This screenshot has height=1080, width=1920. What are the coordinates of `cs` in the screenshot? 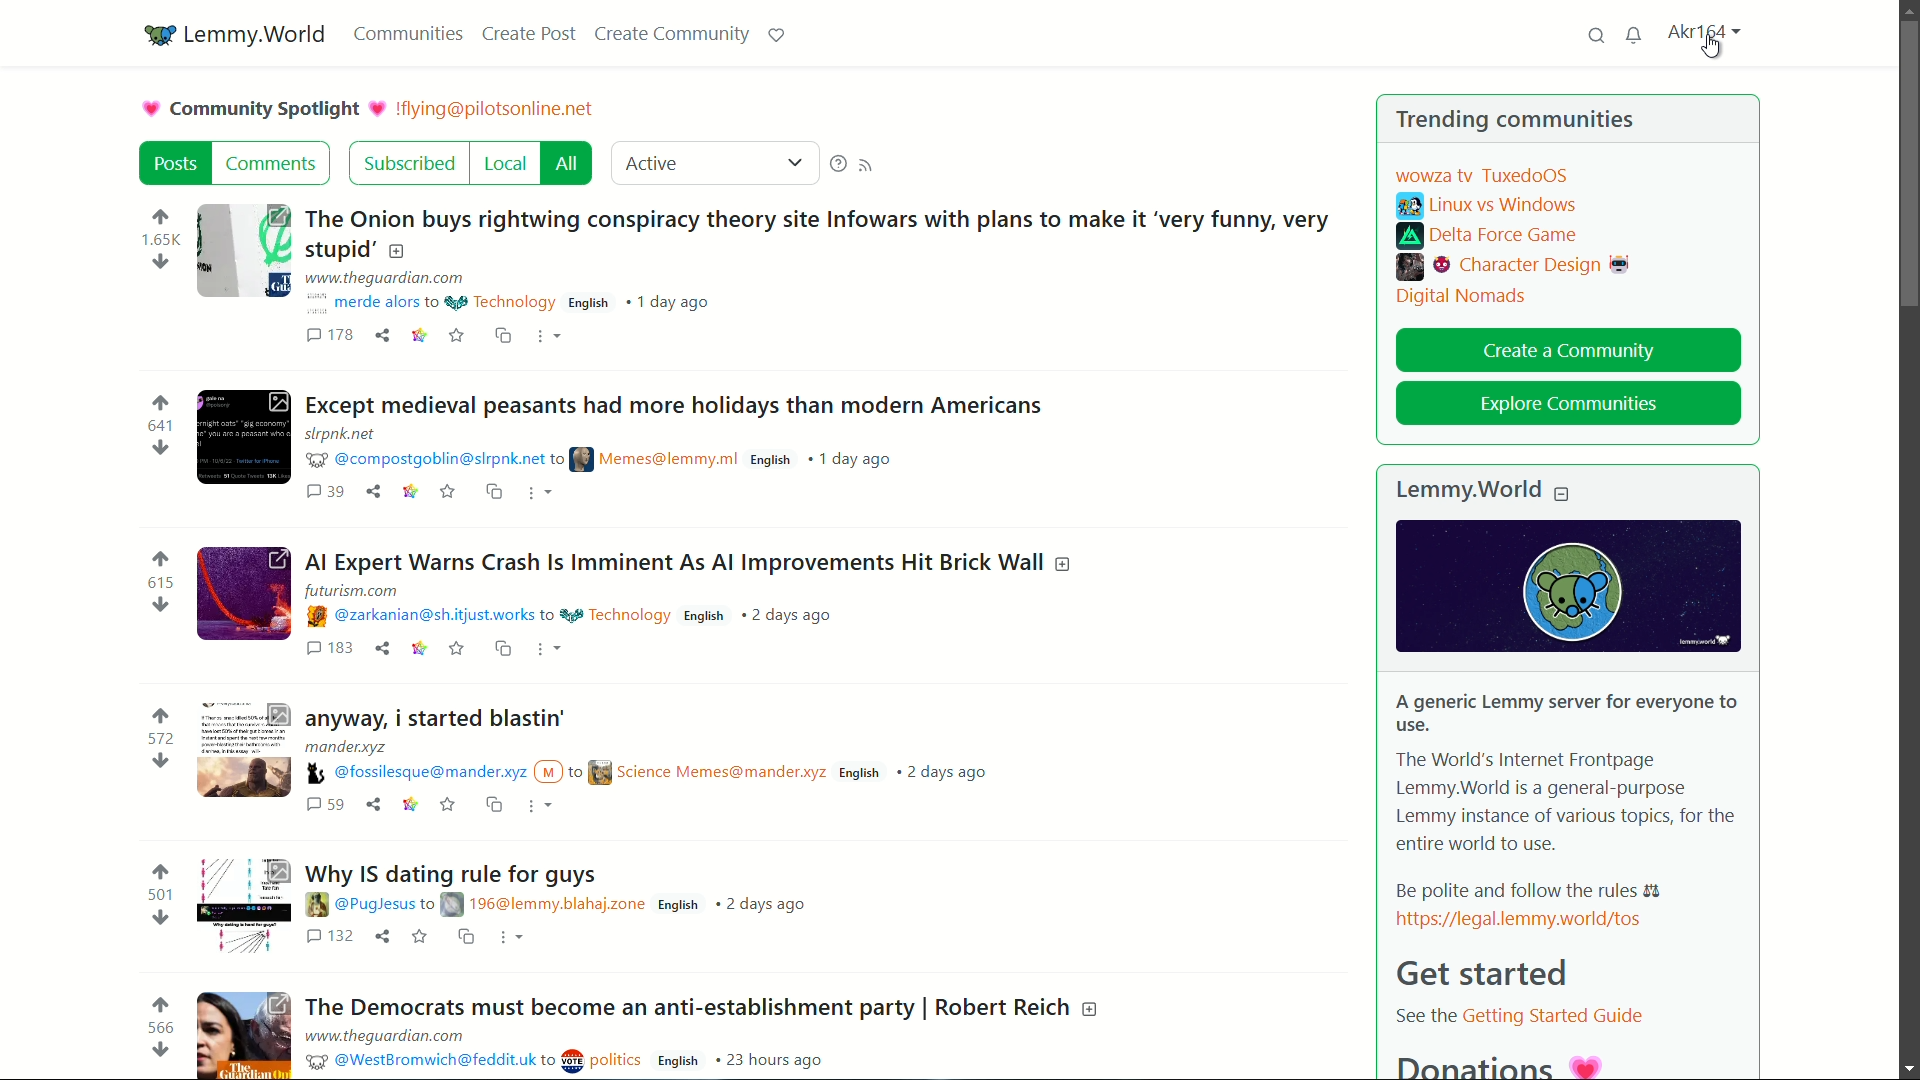 It's located at (464, 935).